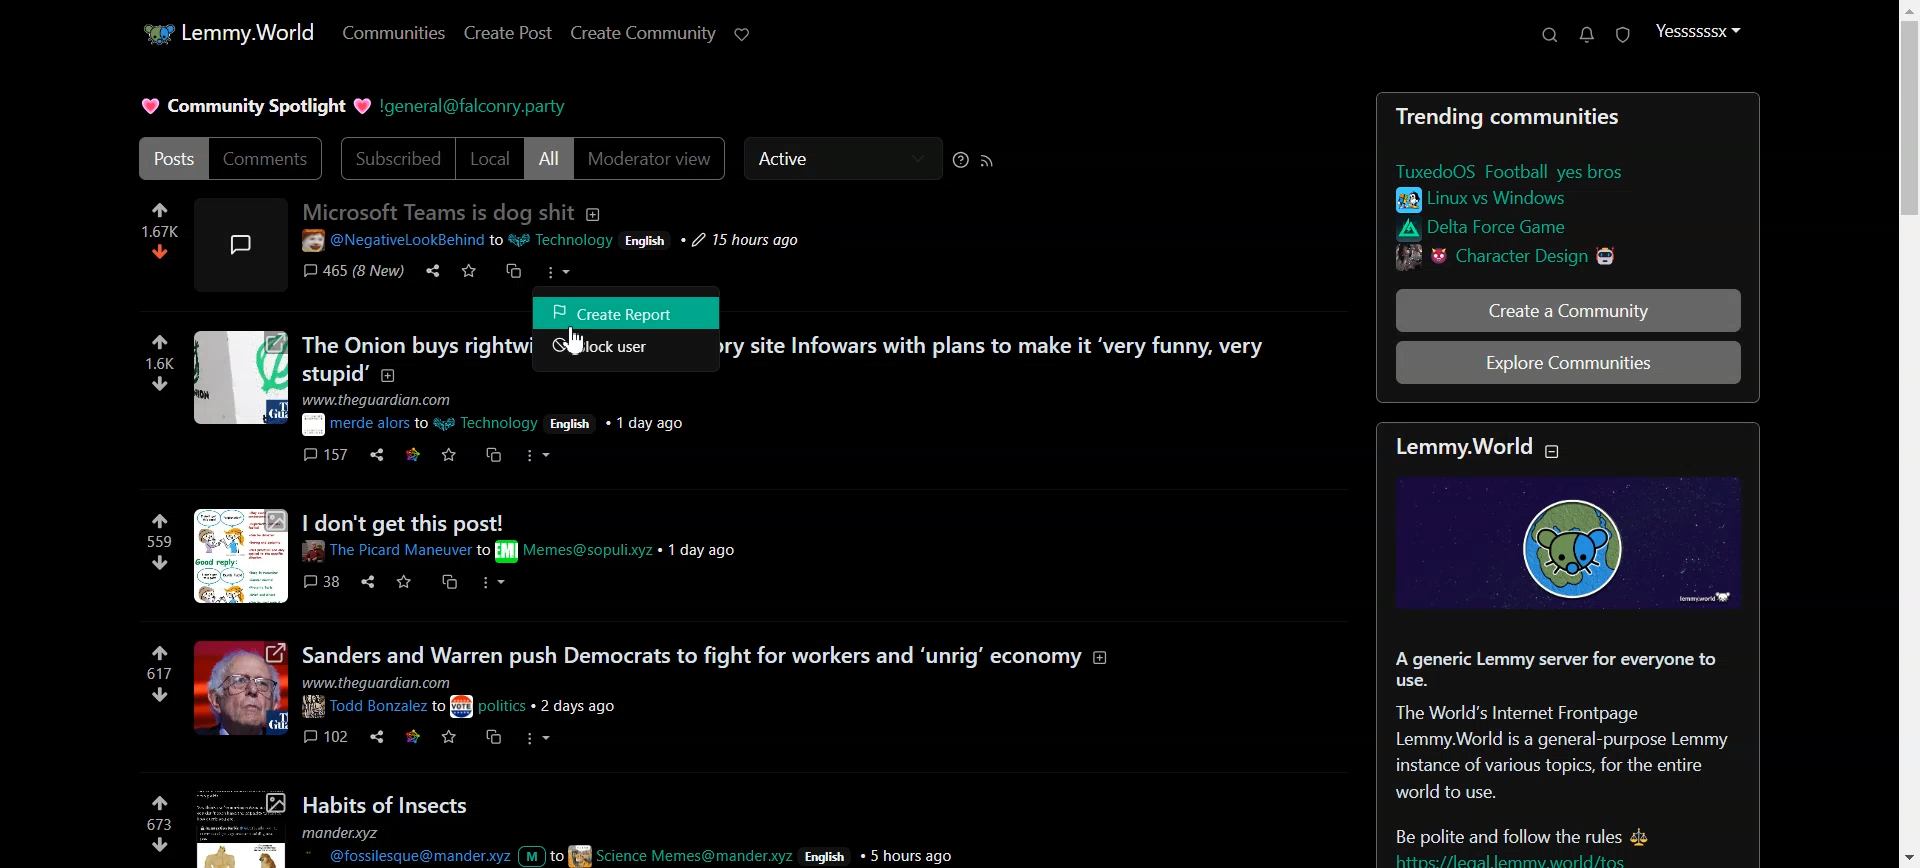 This screenshot has width=1920, height=868. What do you see at coordinates (516, 275) in the screenshot?
I see `cs` at bounding box center [516, 275].